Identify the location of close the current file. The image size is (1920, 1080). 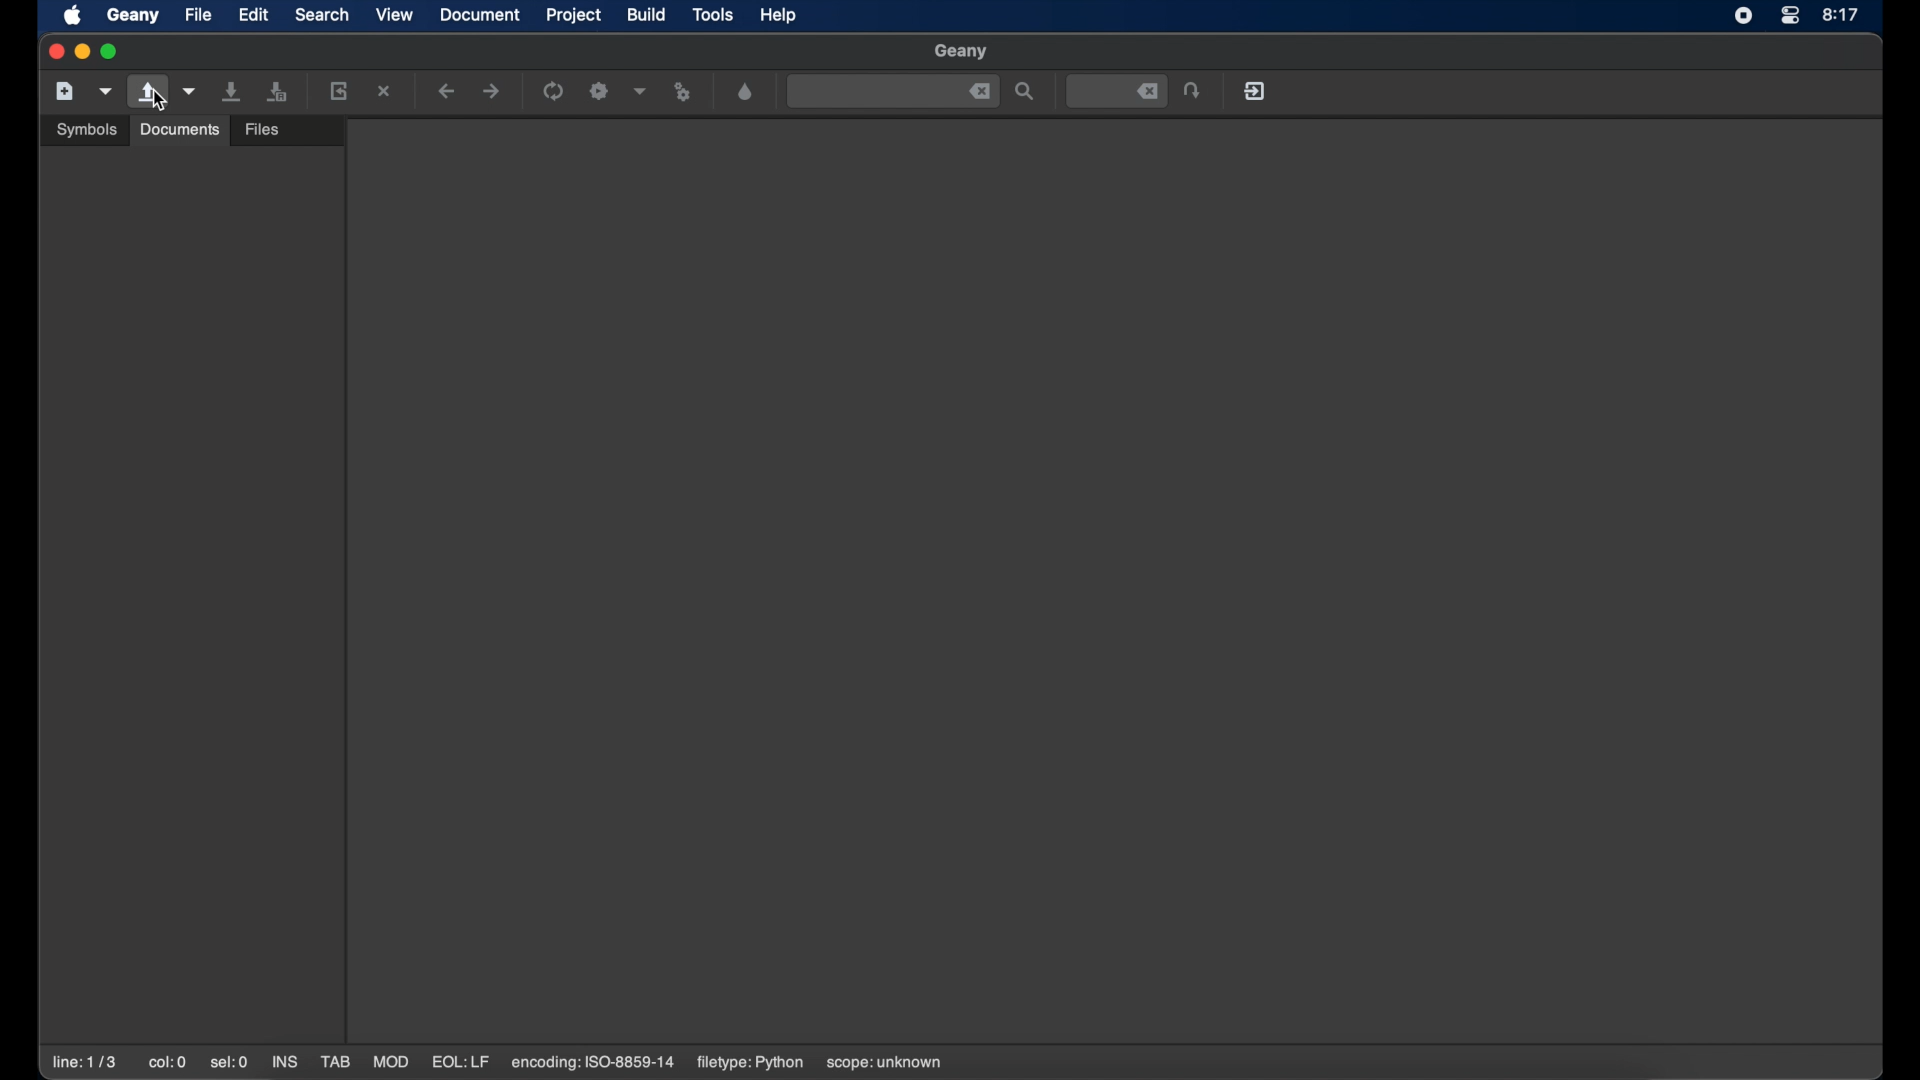
(384, 90).